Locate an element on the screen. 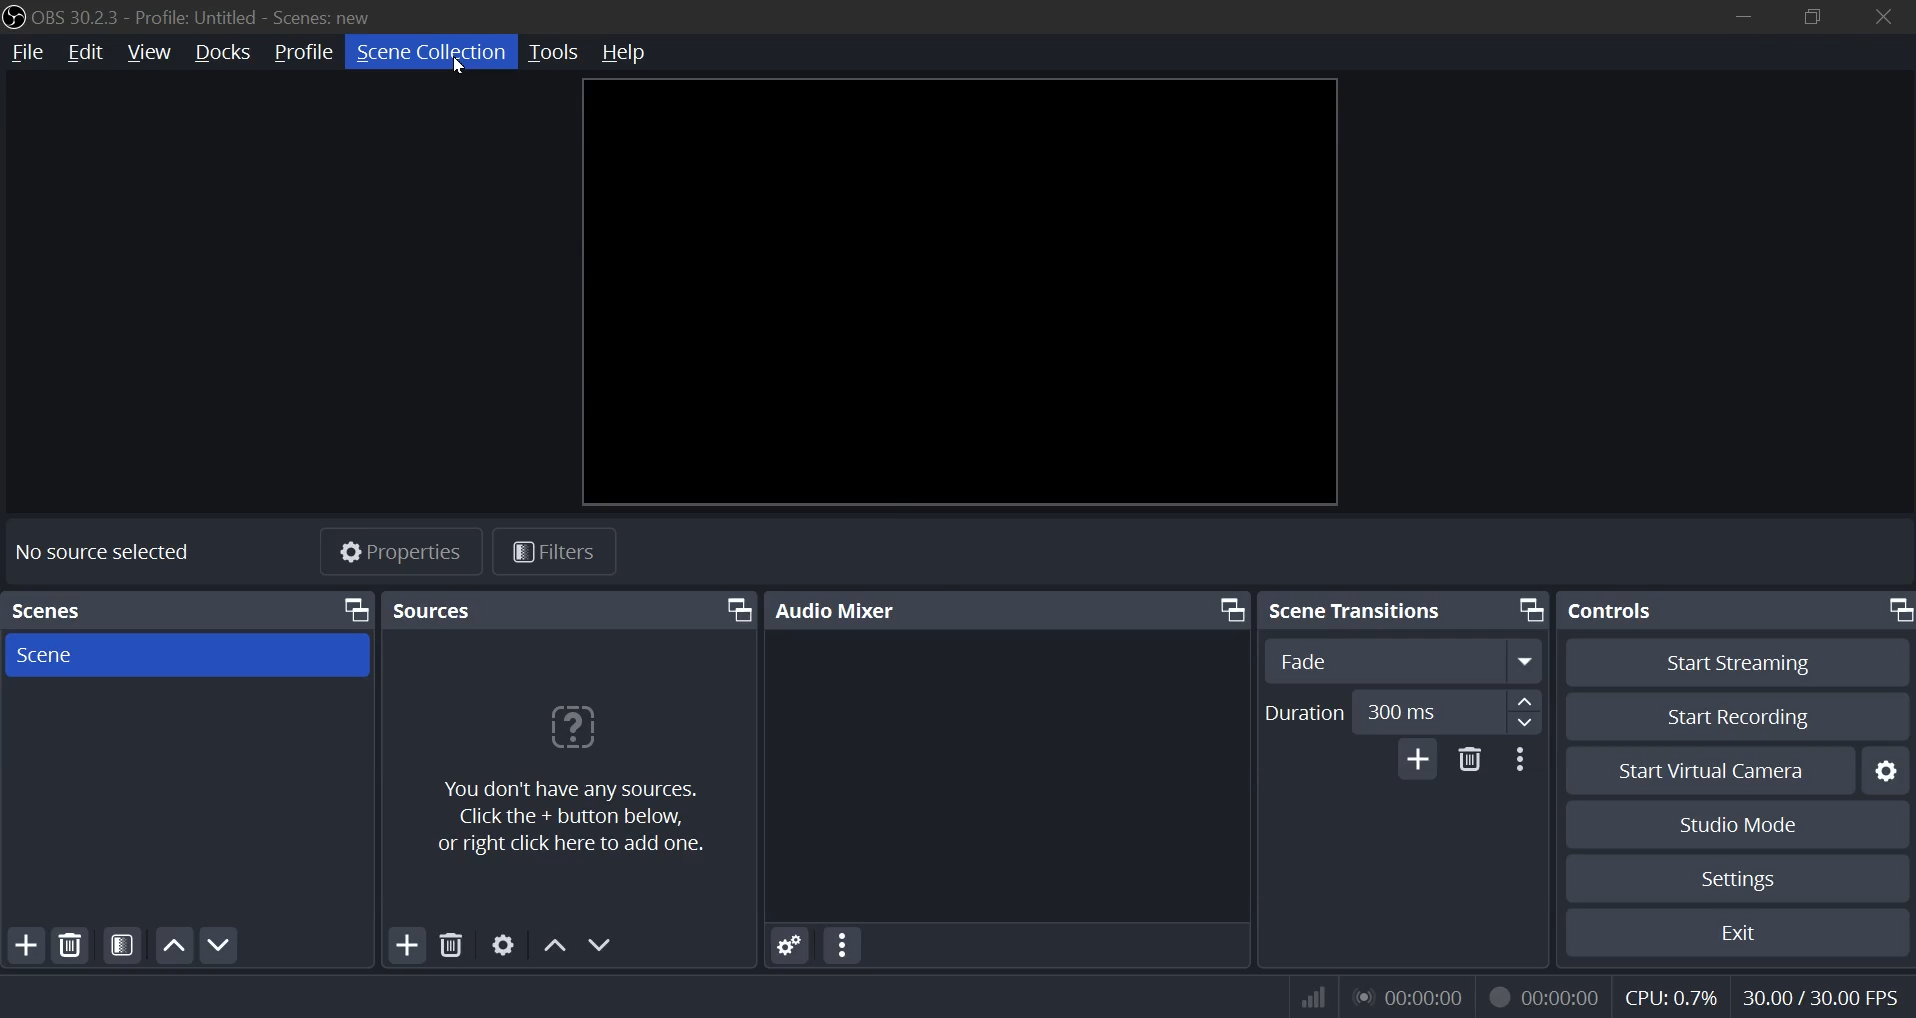  add is located at coordinates (1418, 759).